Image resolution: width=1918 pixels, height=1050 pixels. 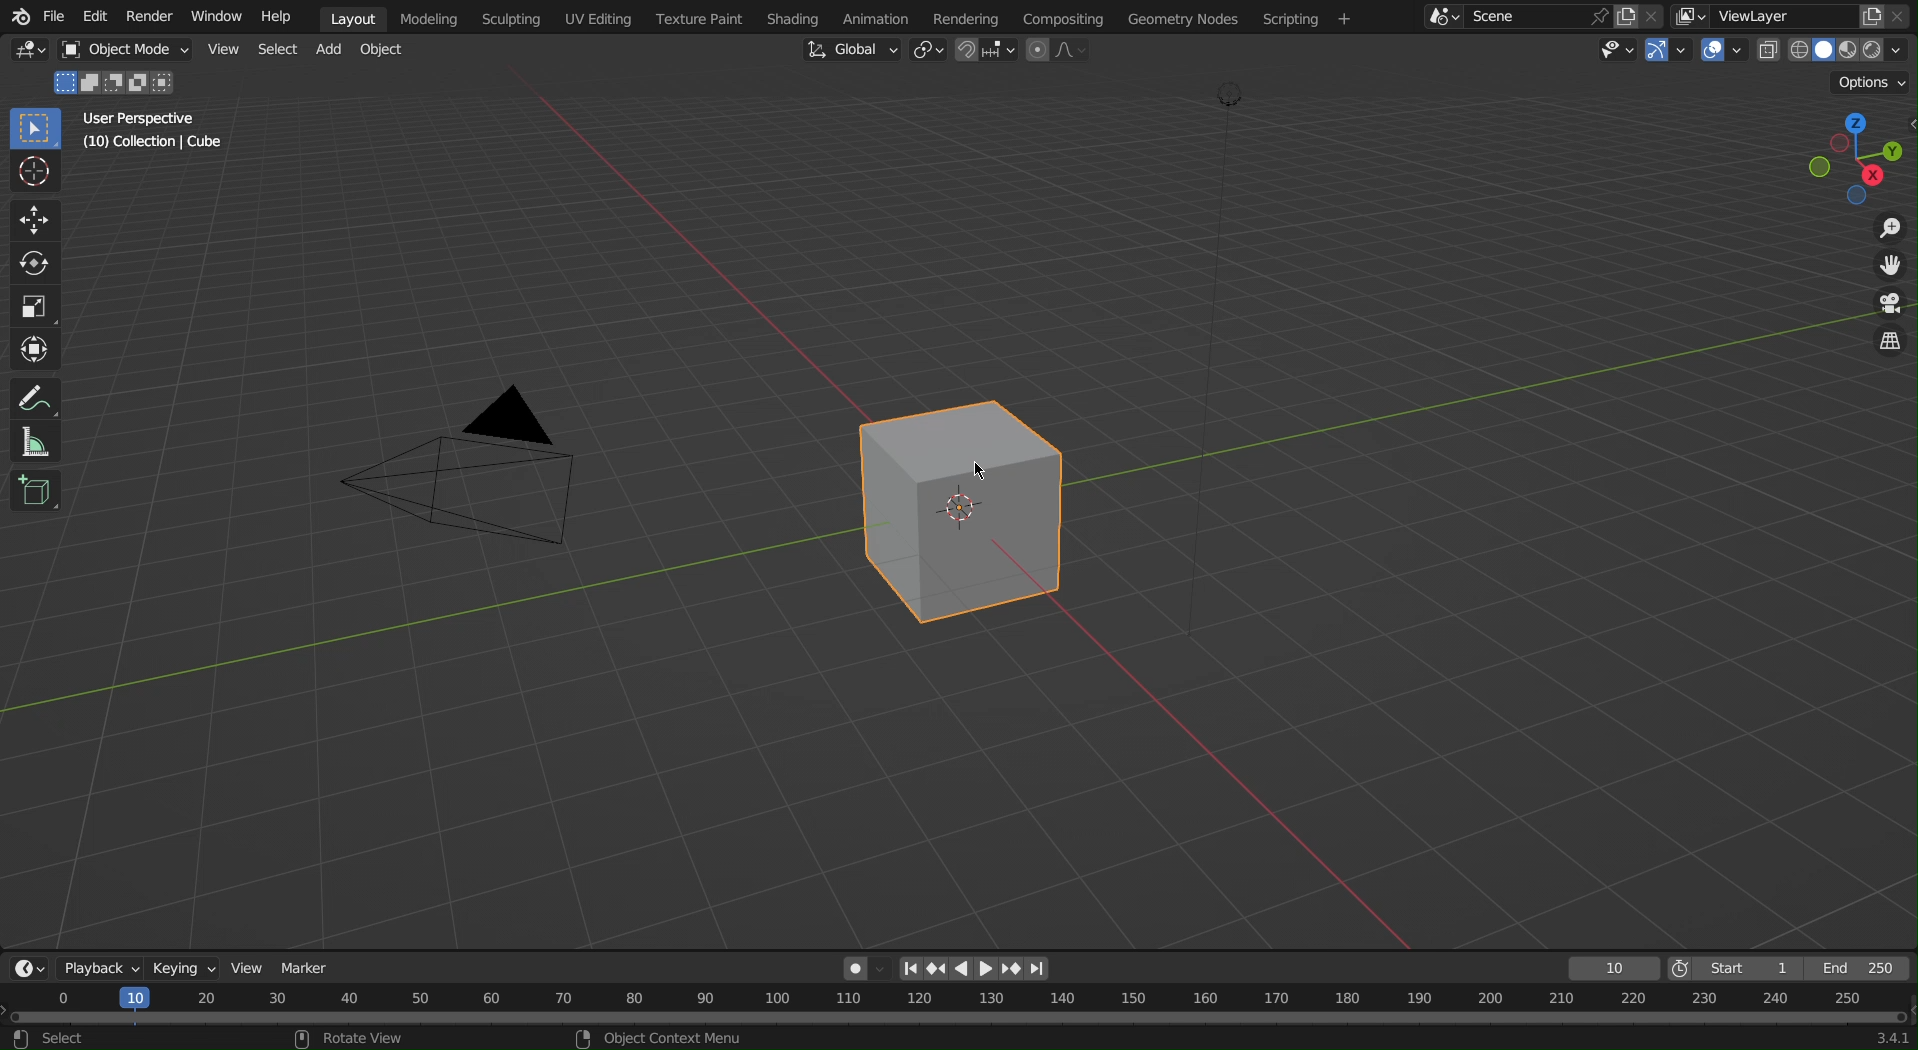 What do you see at coordinates (147, 121) in the screenshot?
I see `User Perspective` at bounding box center [147, 121].